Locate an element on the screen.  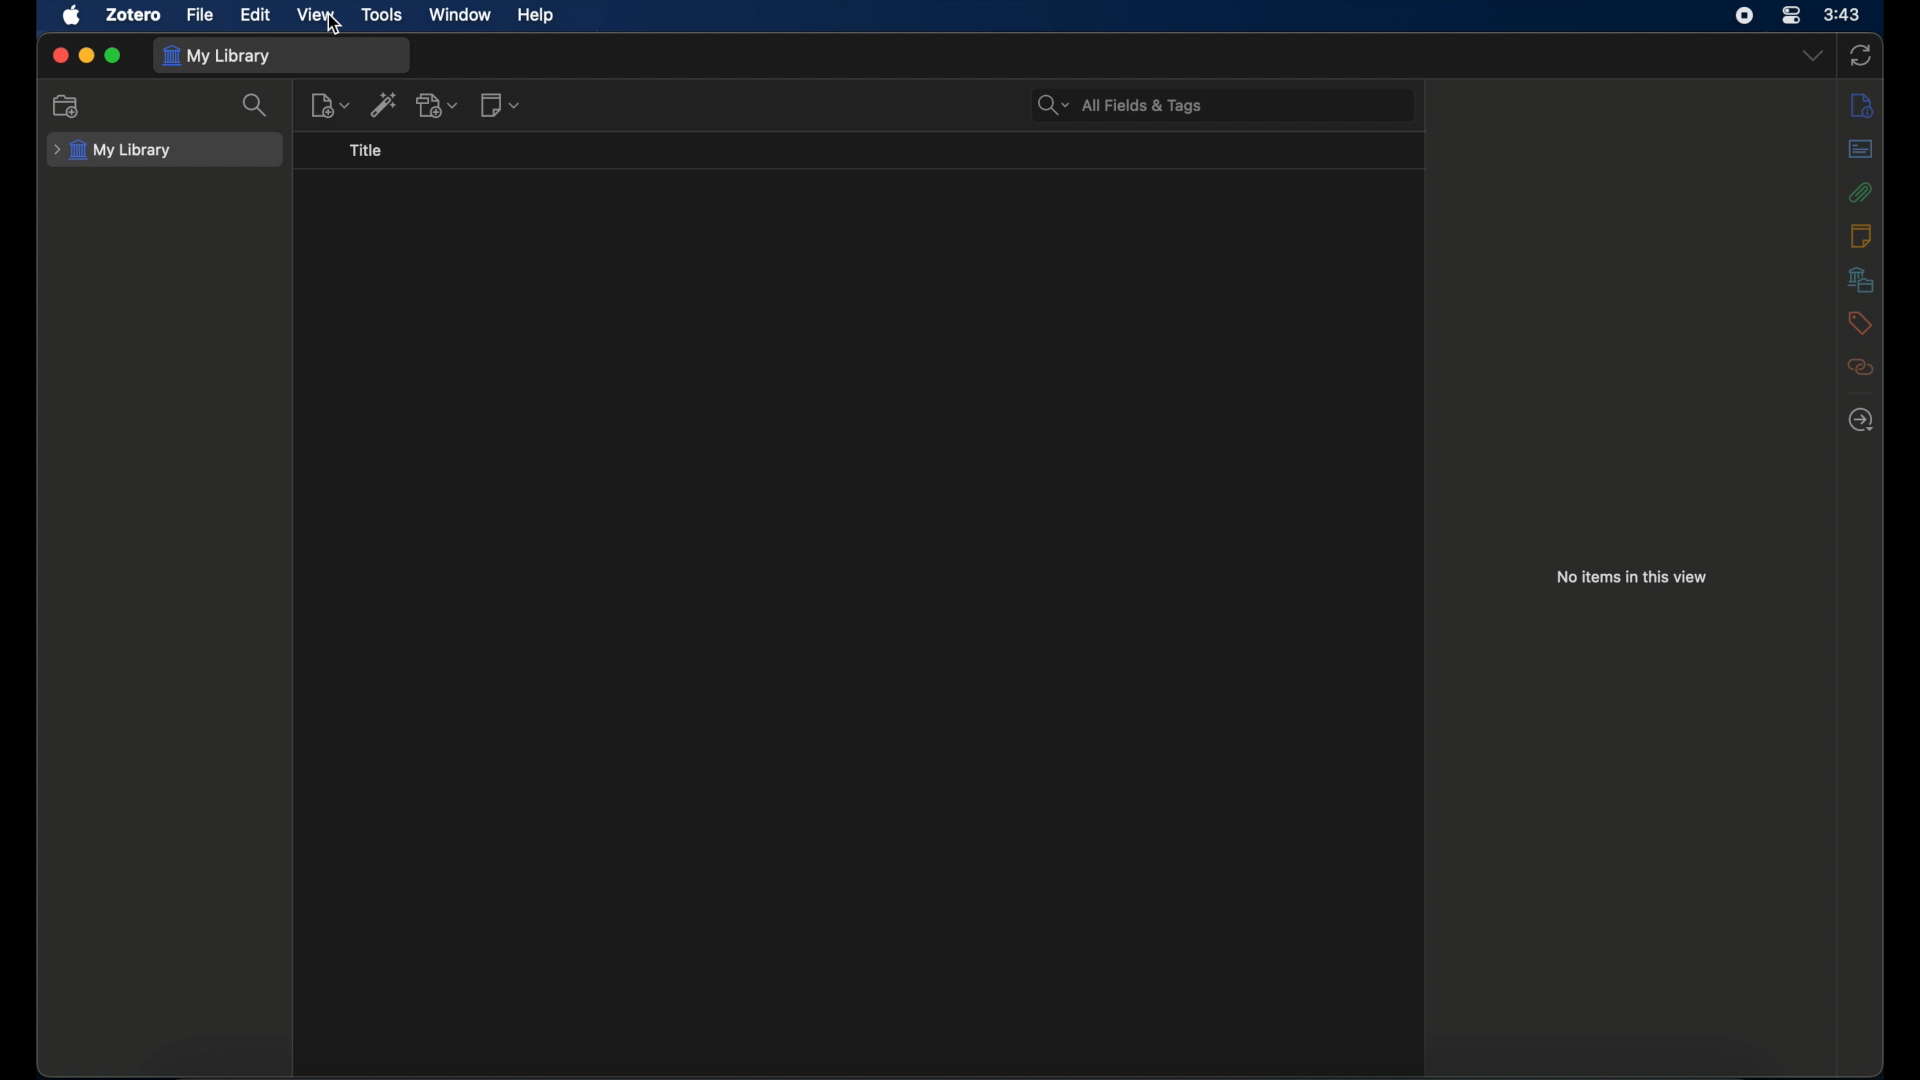
new note is located at coordinates (502, 104).